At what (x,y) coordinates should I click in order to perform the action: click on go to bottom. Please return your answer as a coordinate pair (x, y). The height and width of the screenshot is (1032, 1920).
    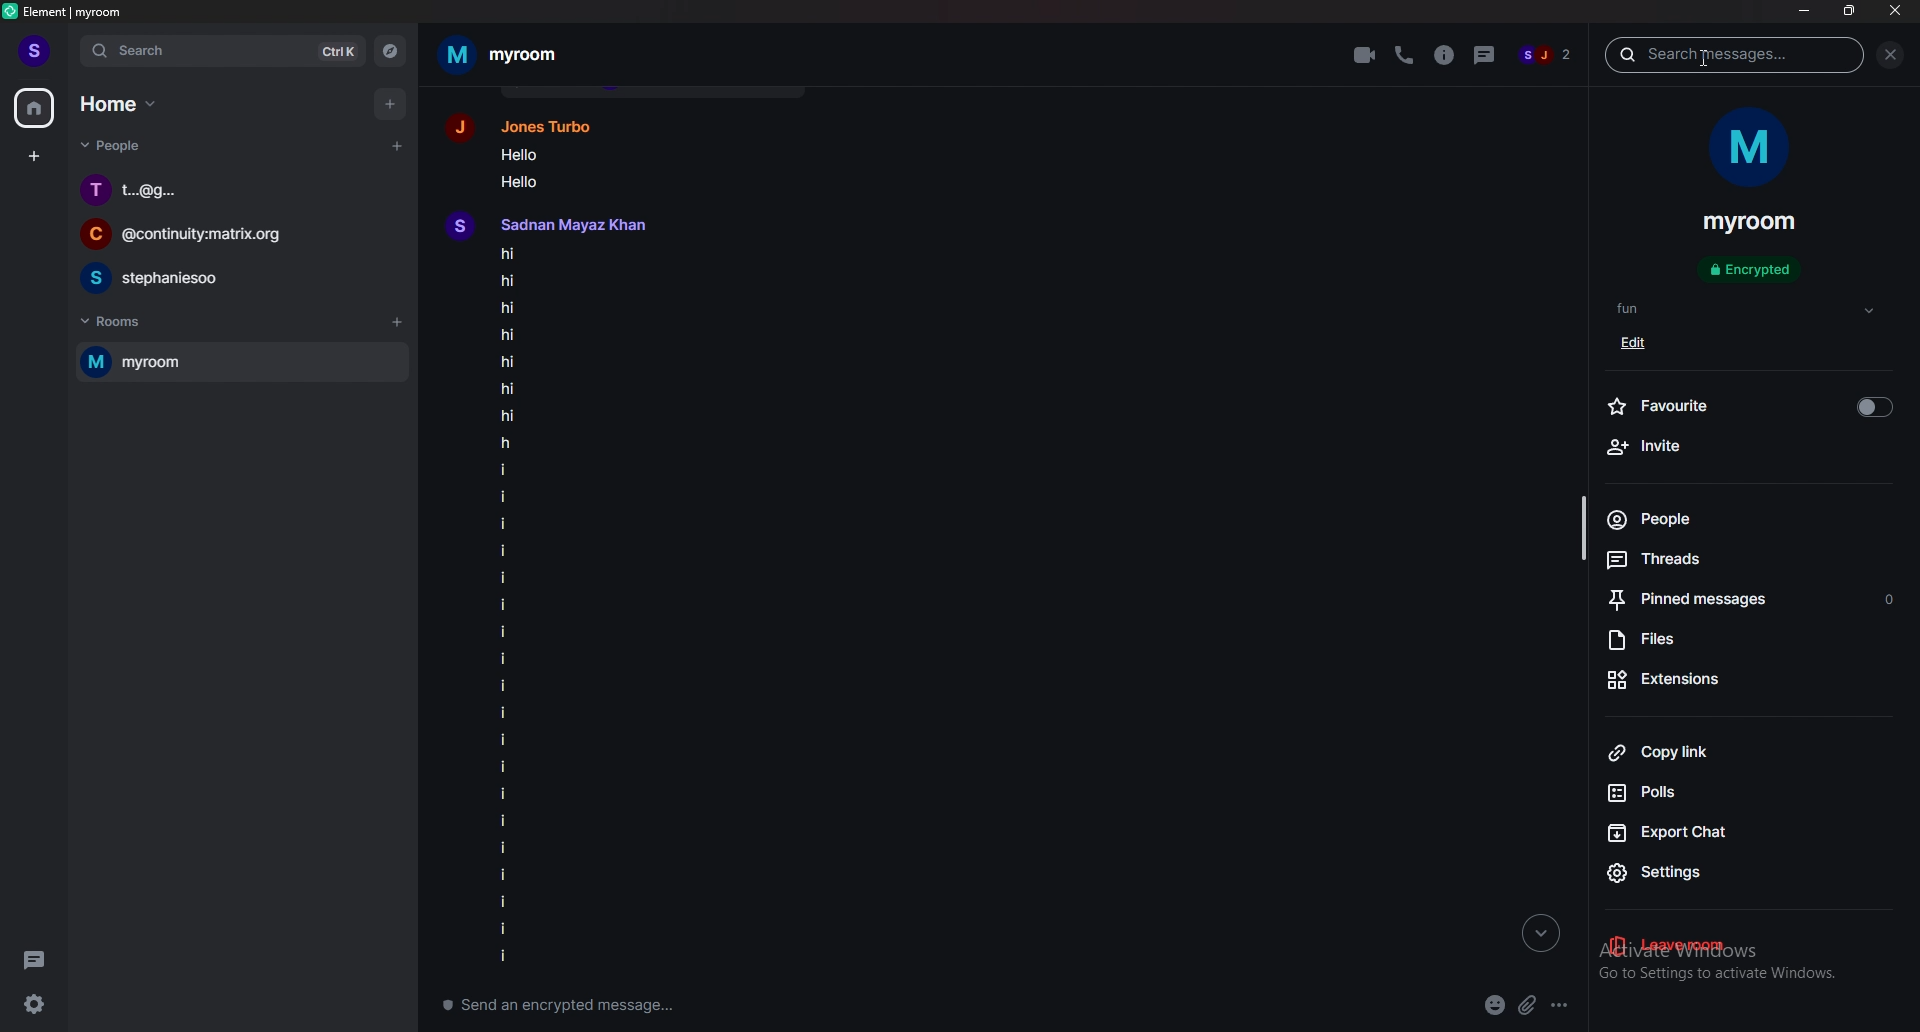
    Looking at the image, I should click on (1537, 933).